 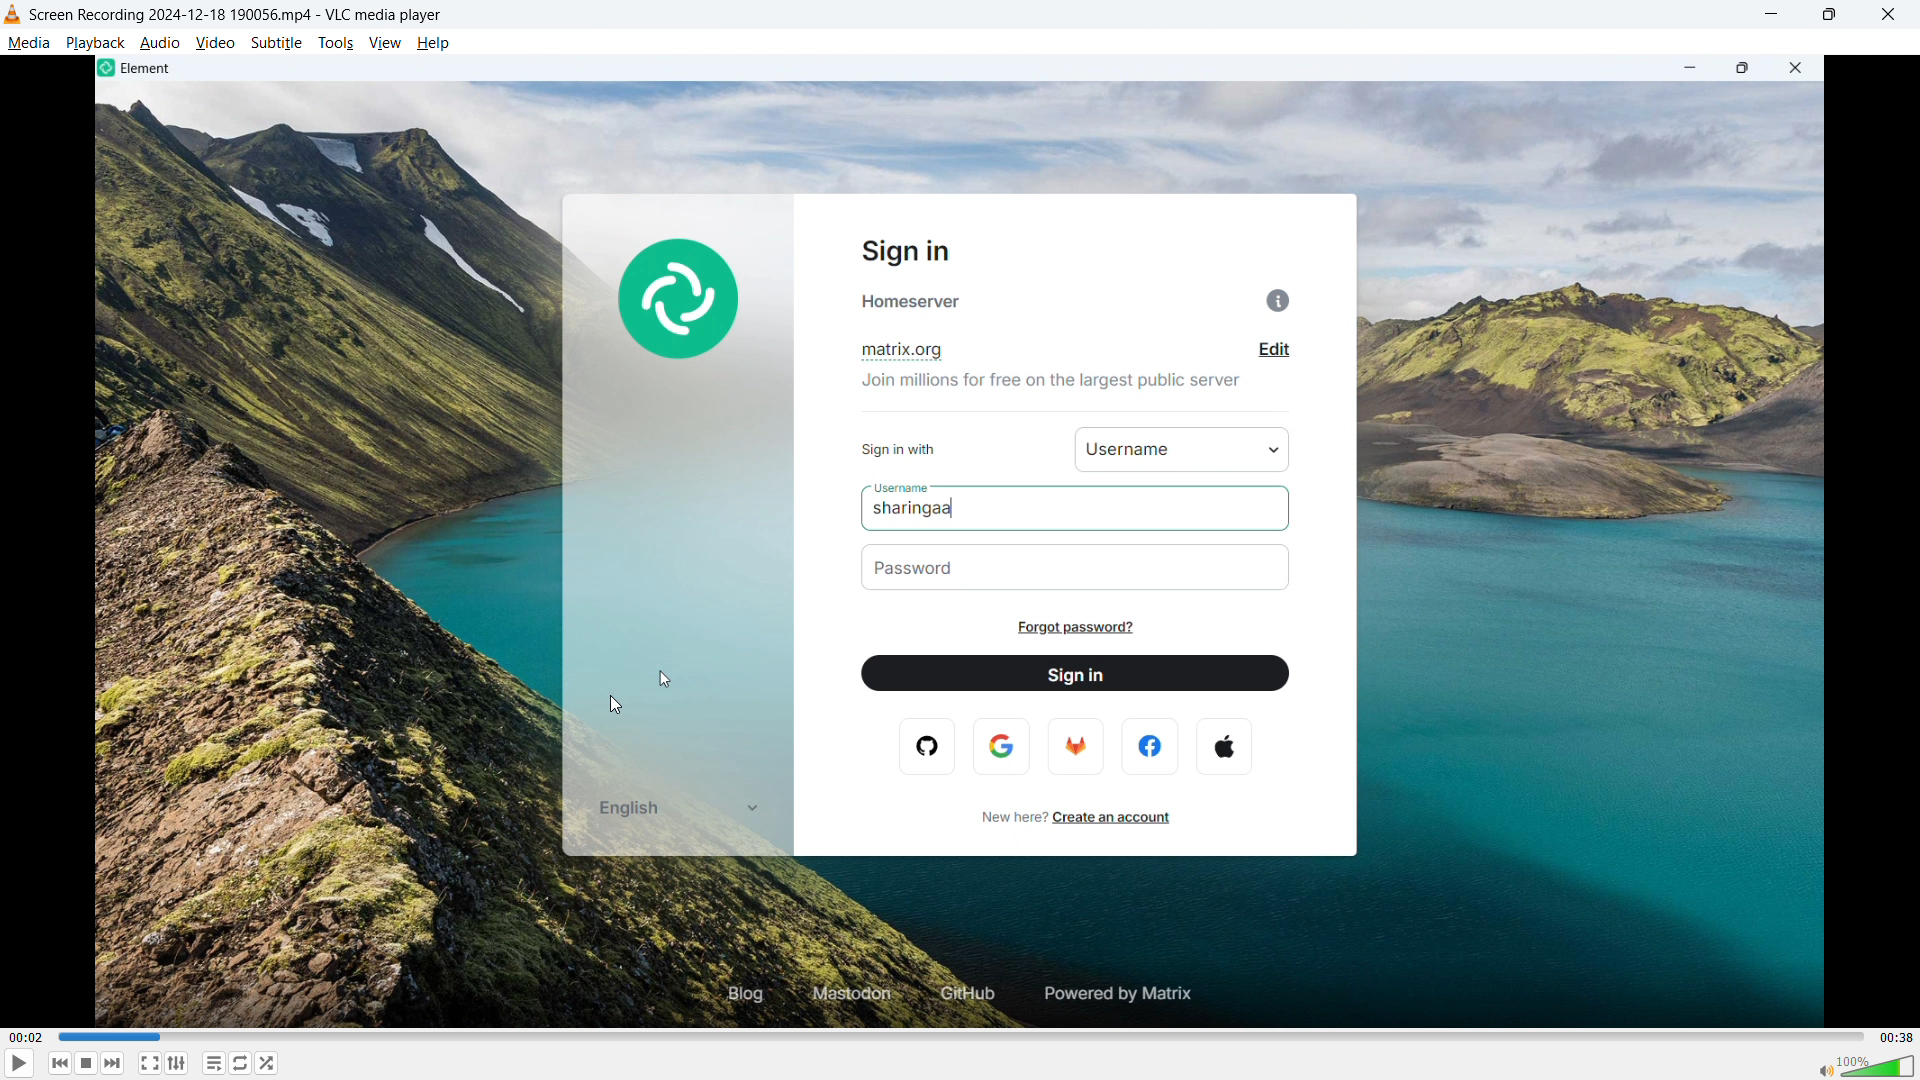 I want to click on time bar, so click(x=958, y=1037).